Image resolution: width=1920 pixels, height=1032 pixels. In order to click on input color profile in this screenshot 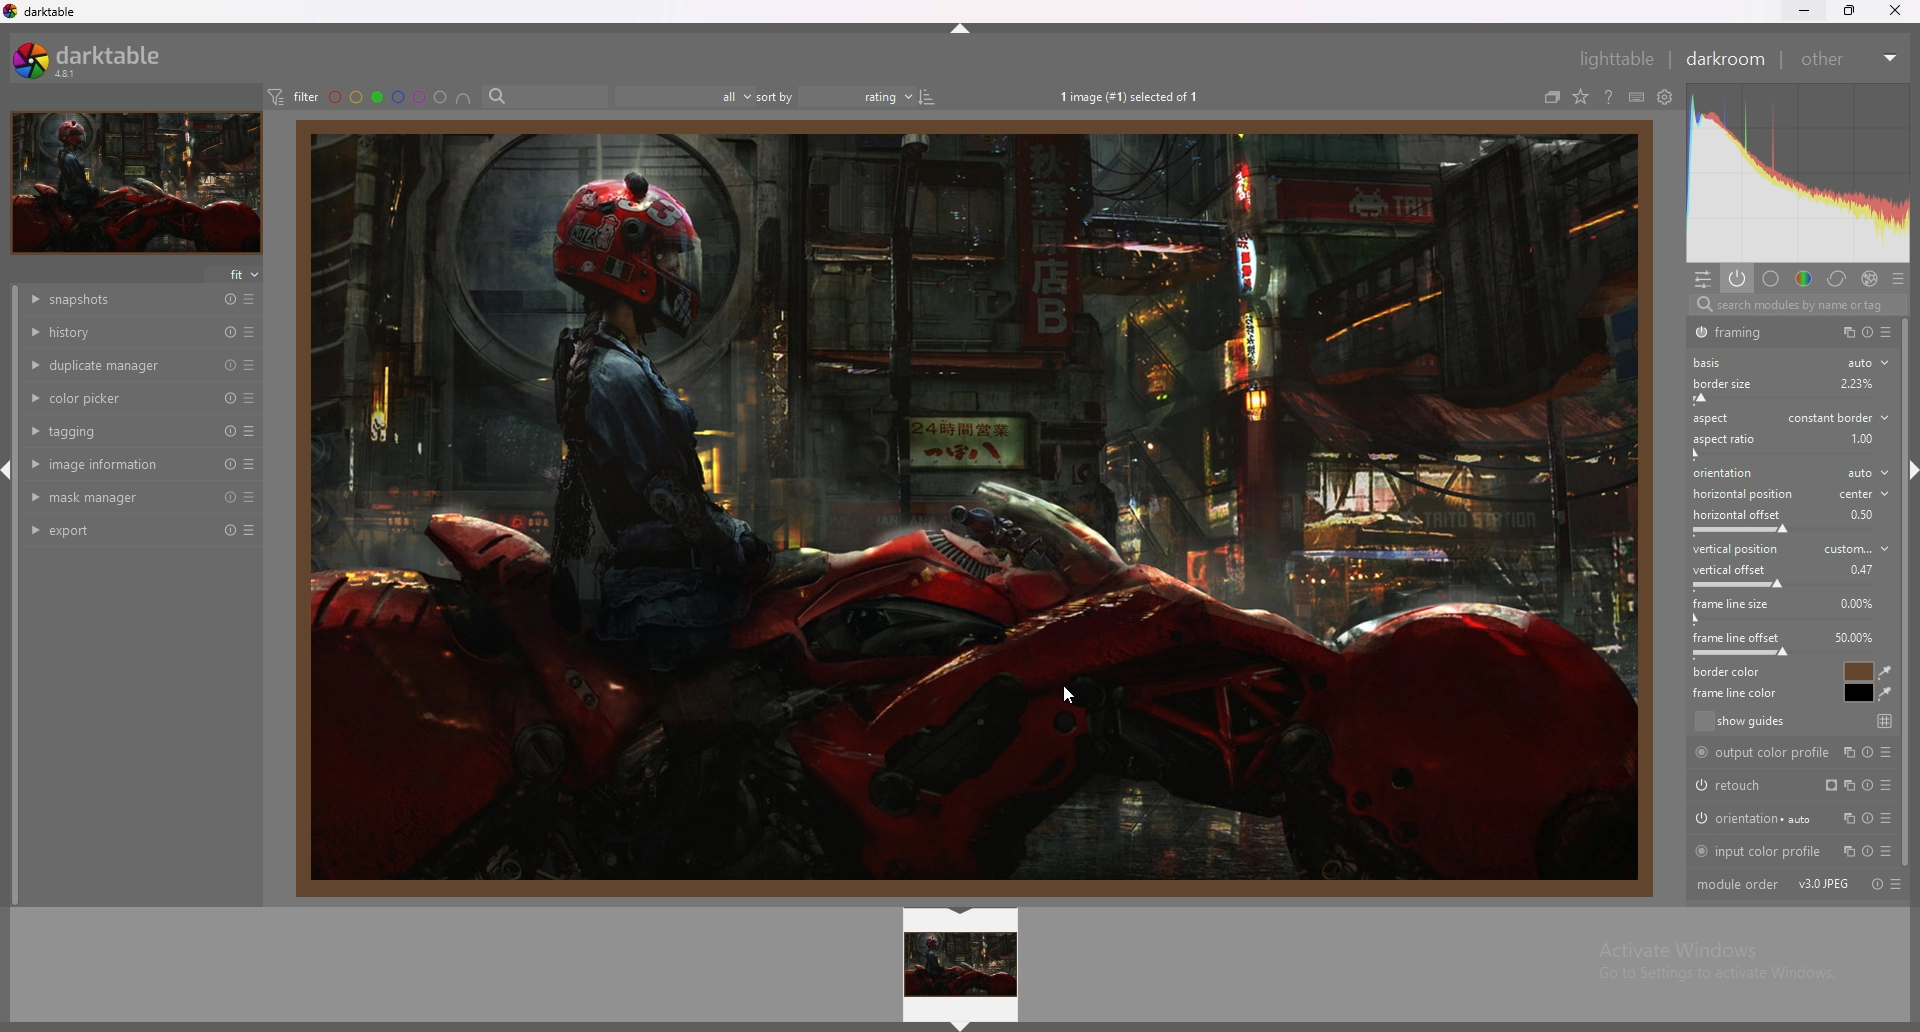, I will do `click(1789, 849)`.